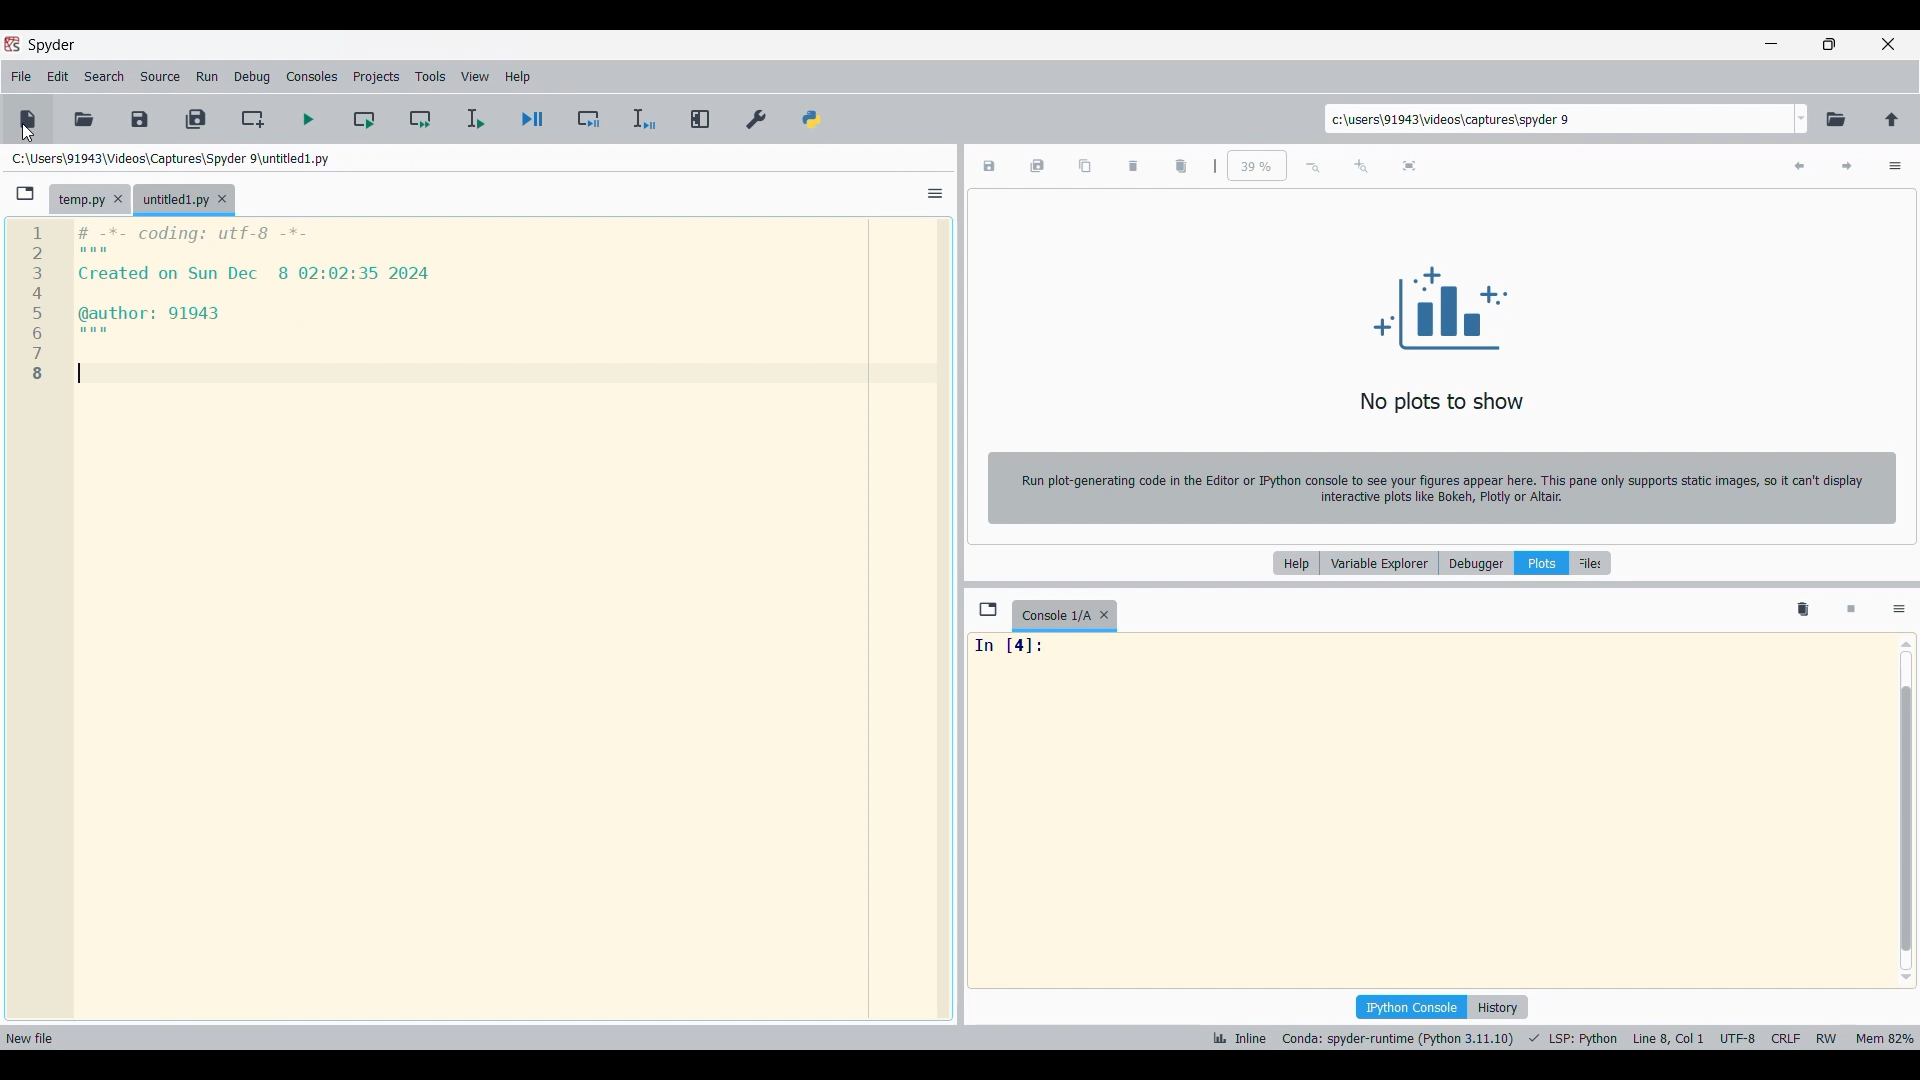 This screenshot has width=1920, height=1080. Describe the element at coordinates (312, 76) in the screenshot. I see `Consoles menu ` at that location.